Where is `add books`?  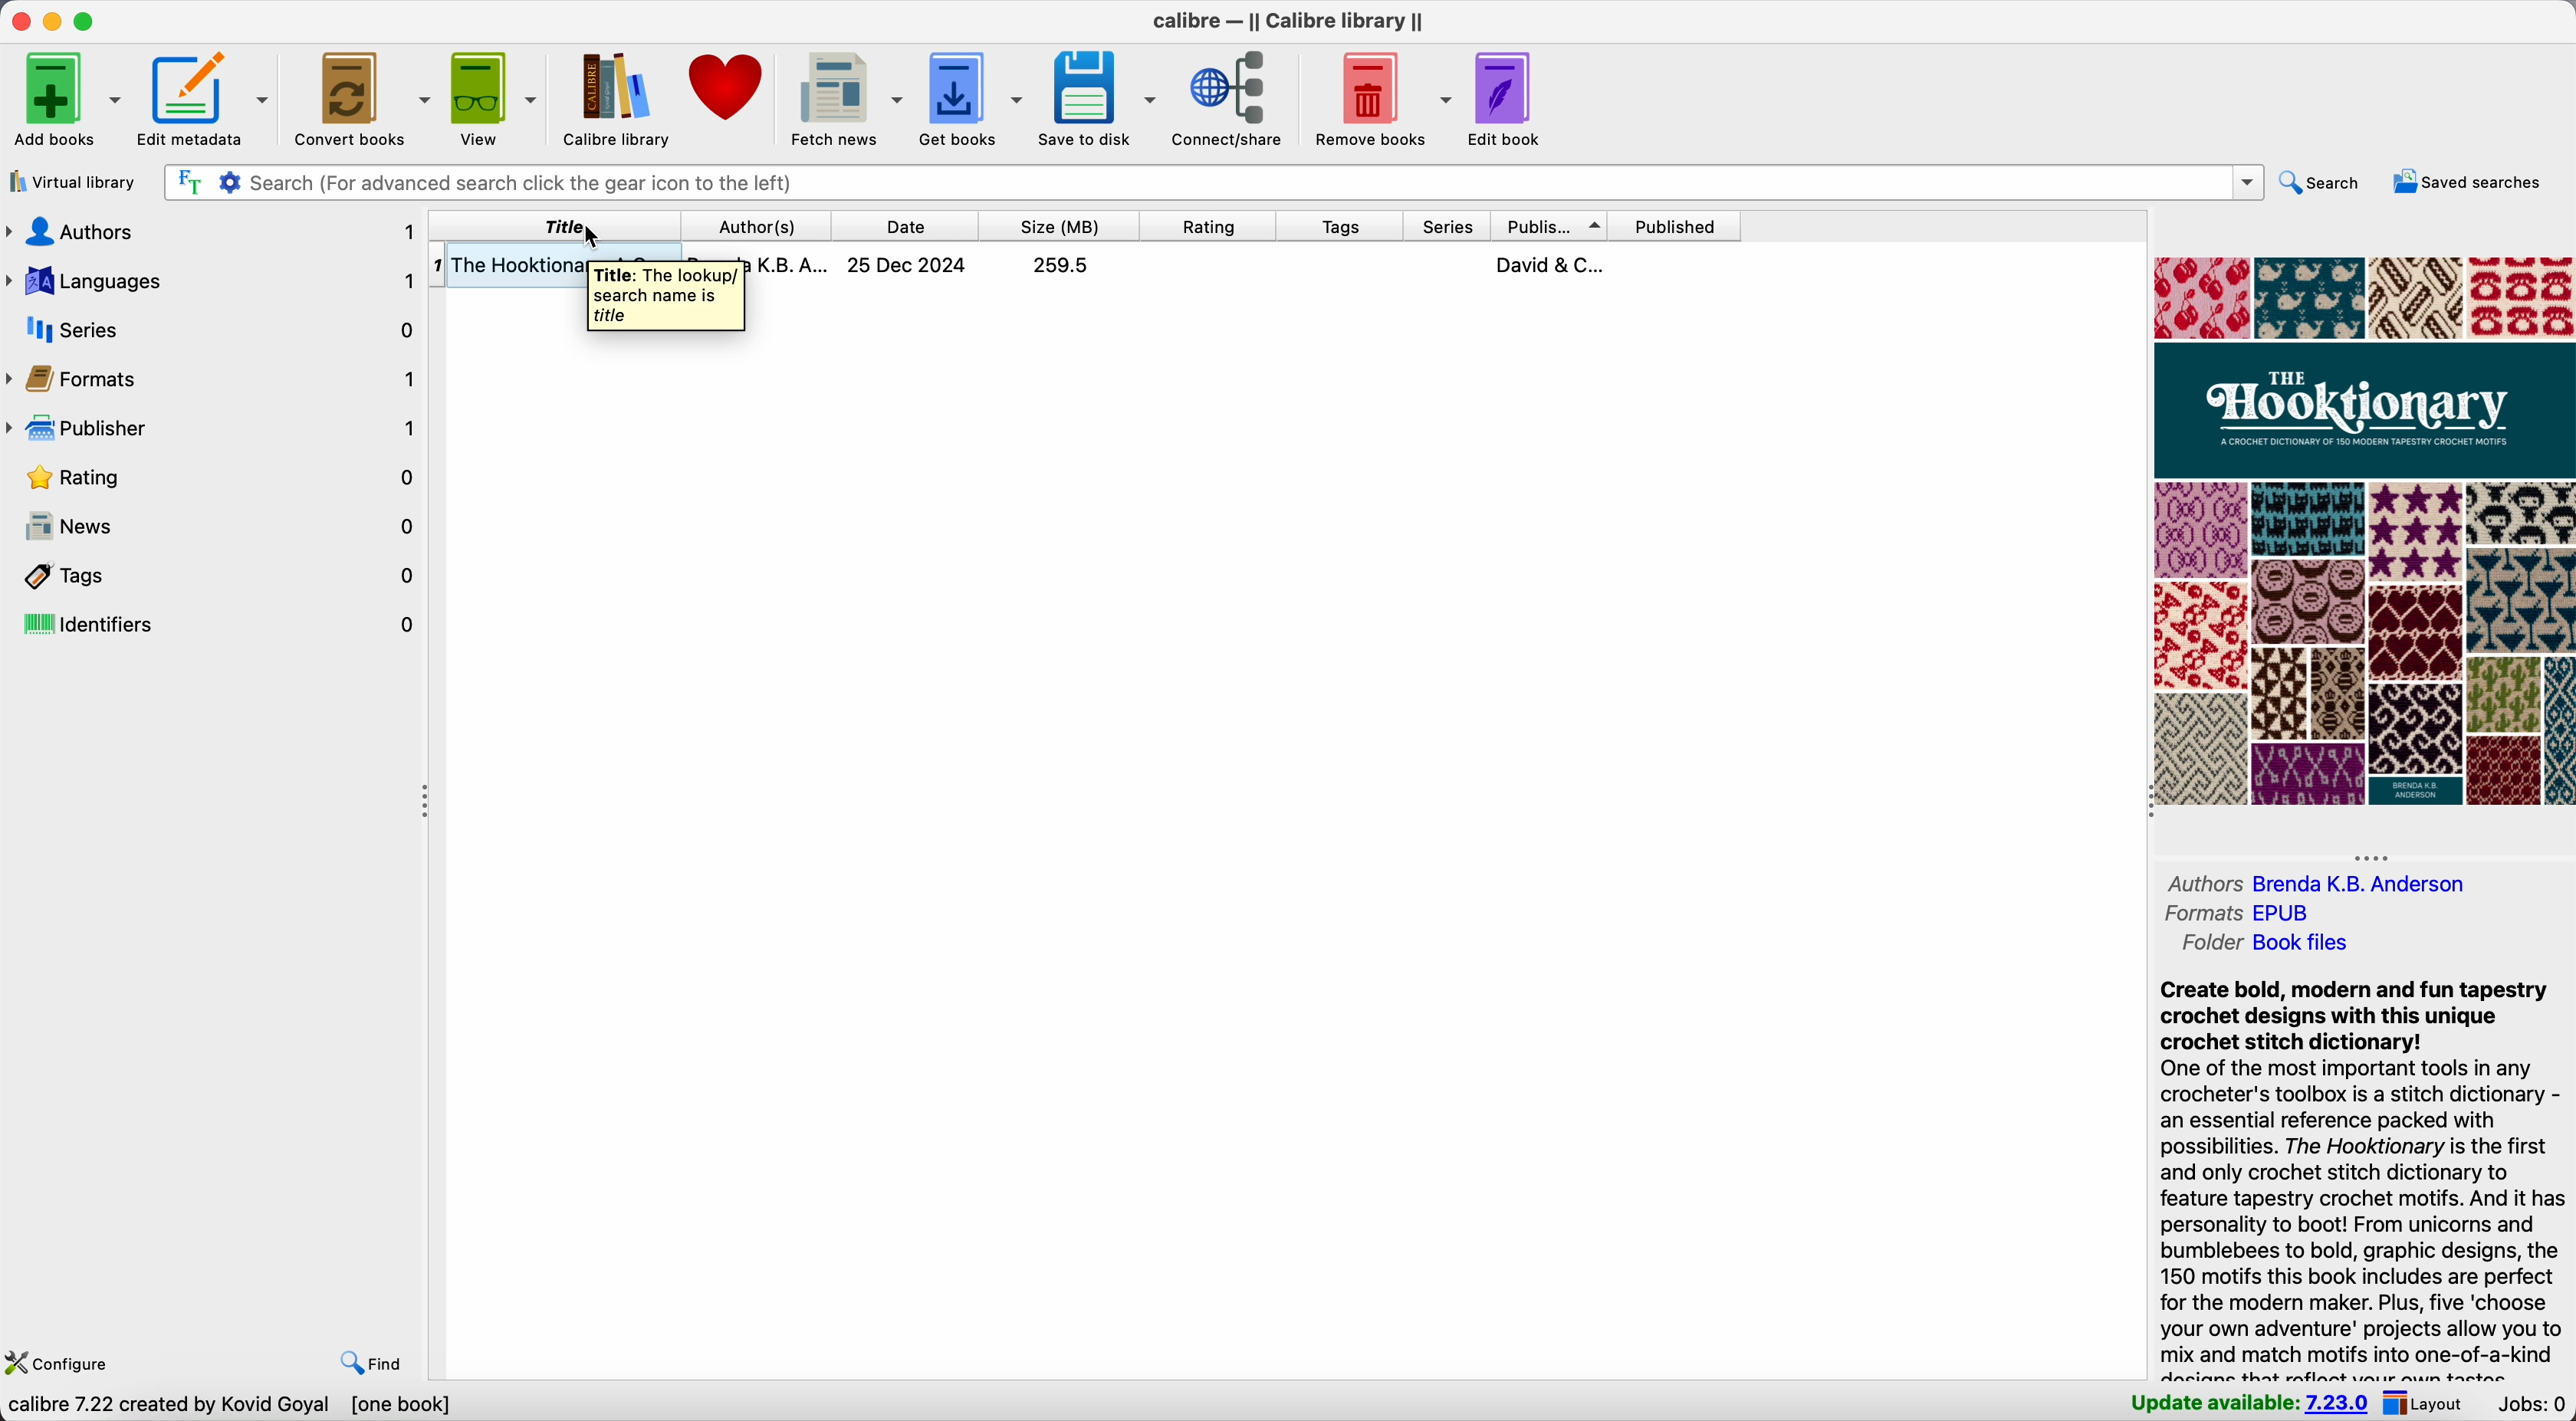
add books is located at coordinates (64, 98).